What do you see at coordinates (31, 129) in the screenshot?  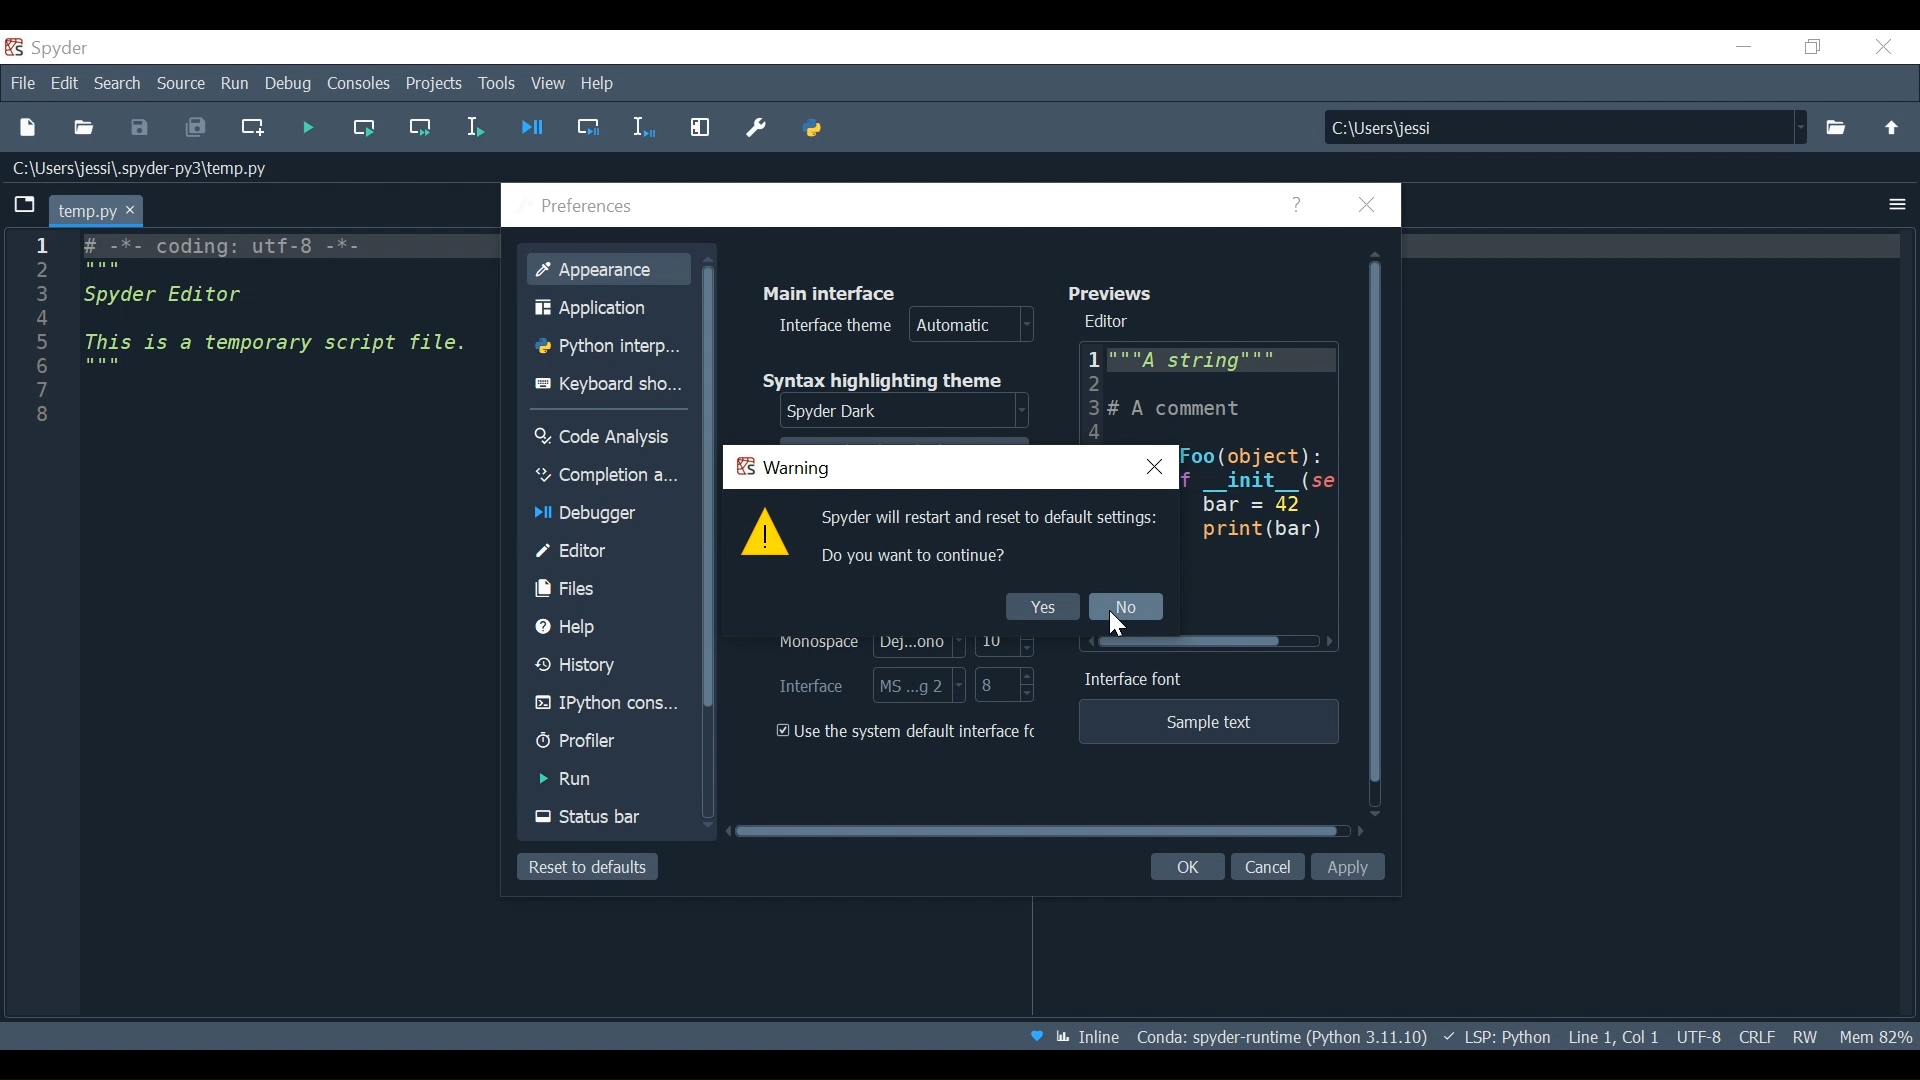 I see `New File` at bounding box center [31, 129].